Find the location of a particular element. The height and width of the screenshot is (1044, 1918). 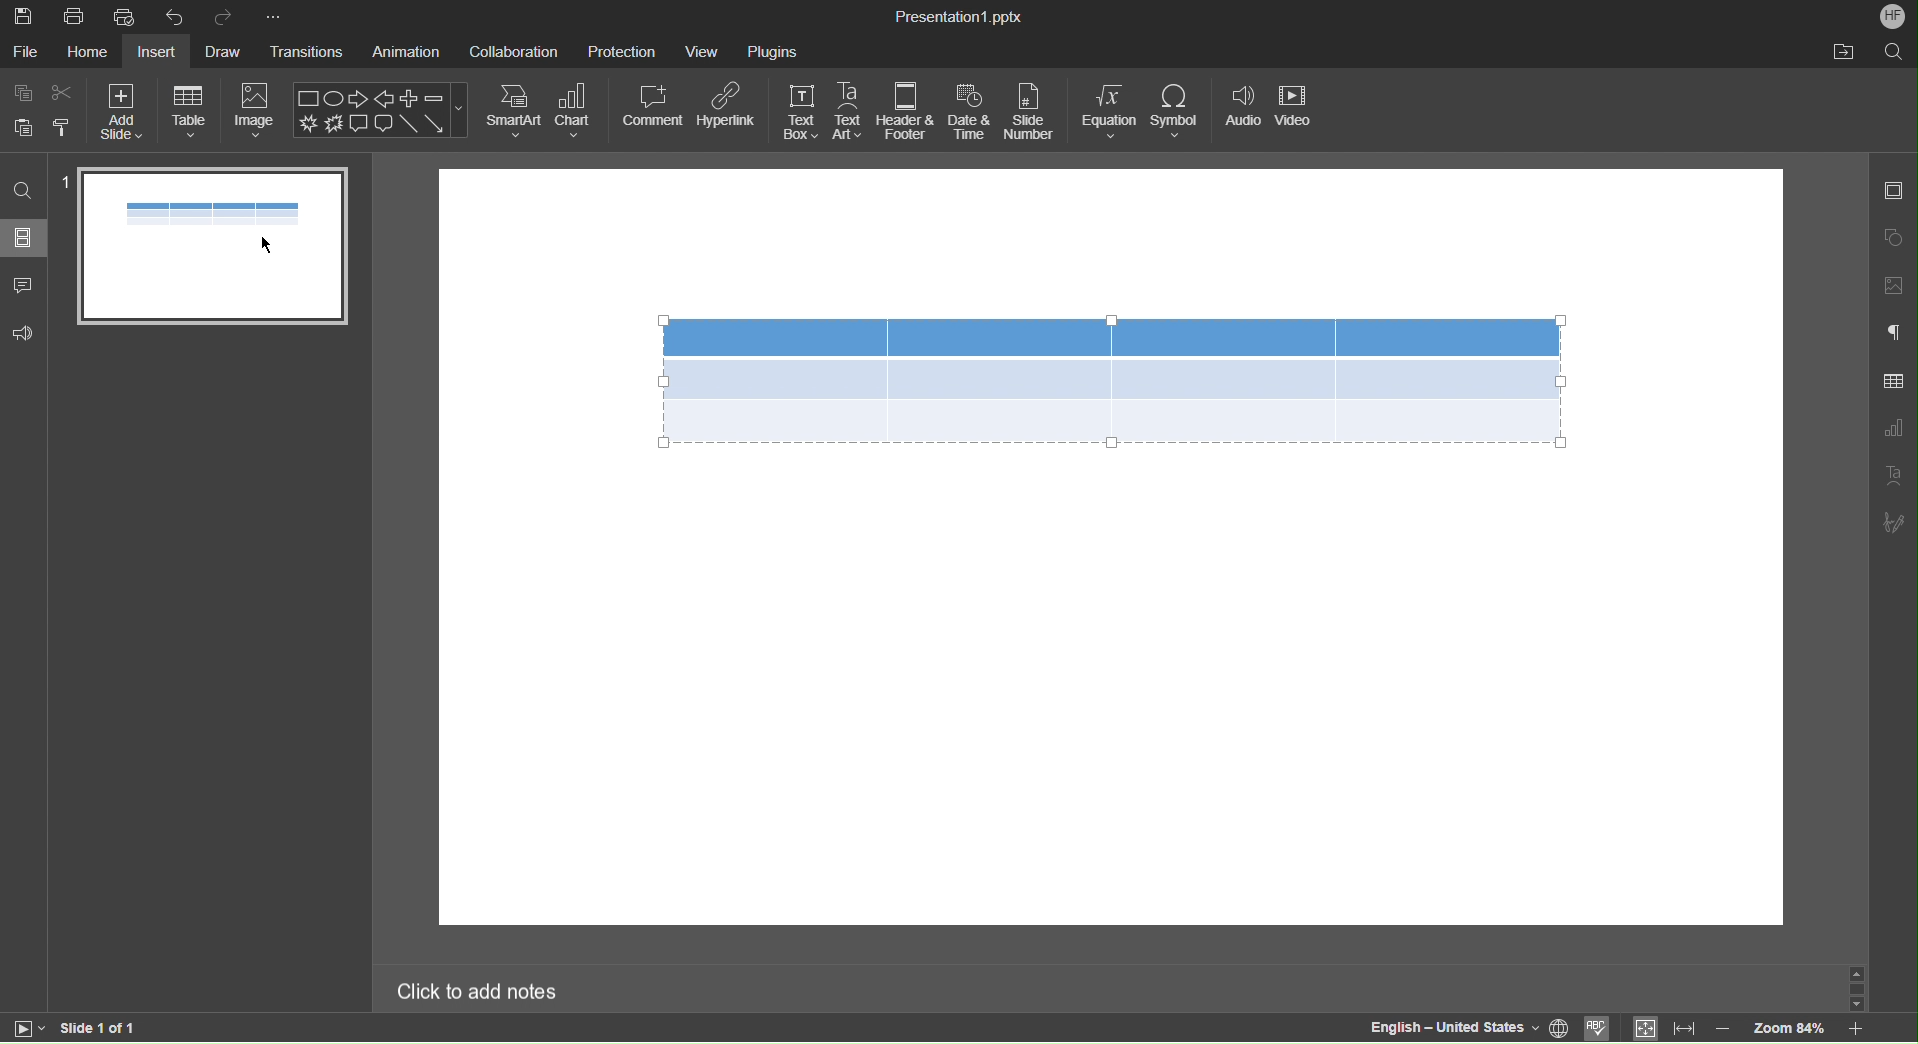

Undo is located at coordinates (180, 16).